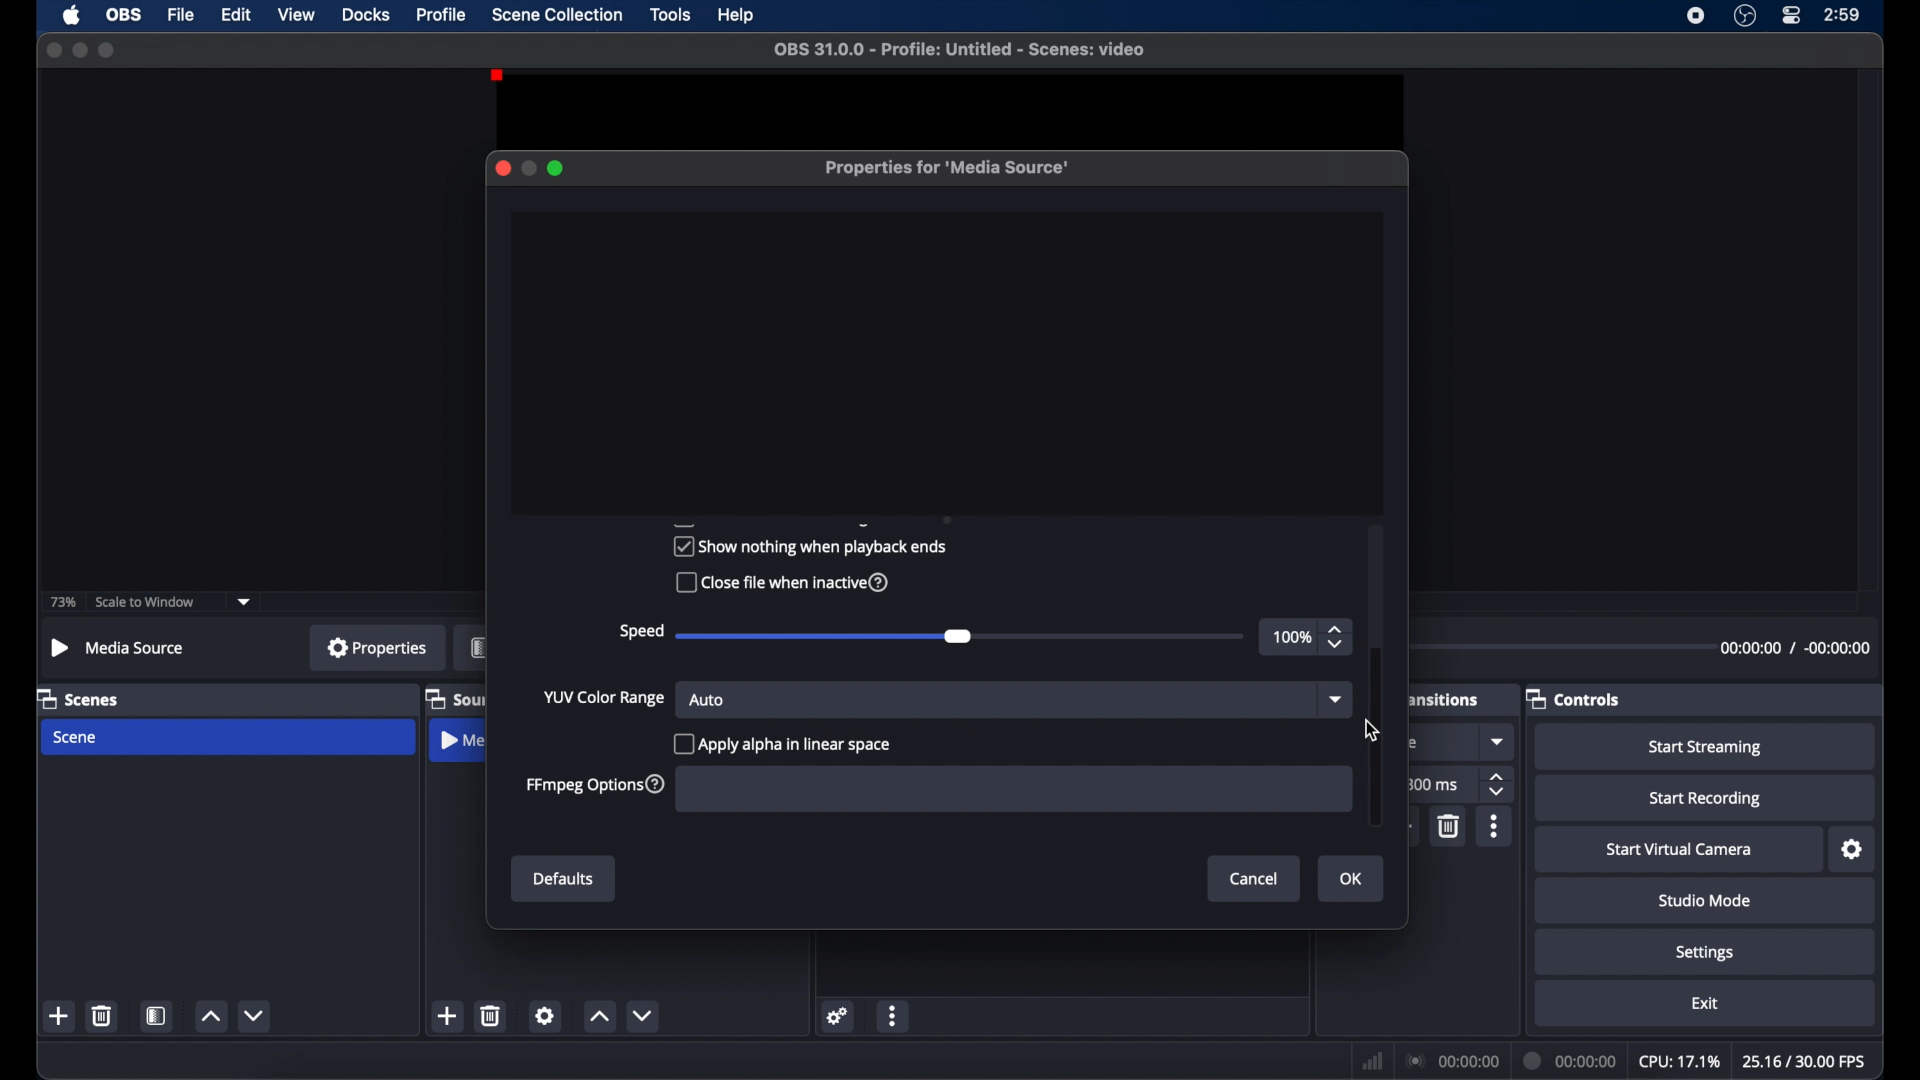 The height and width of the screenshot is (1080, 1920). What do you see at coordinates (256, 1016) in the screenshot?
I see `decrement` at bounding box center [256, 1016].